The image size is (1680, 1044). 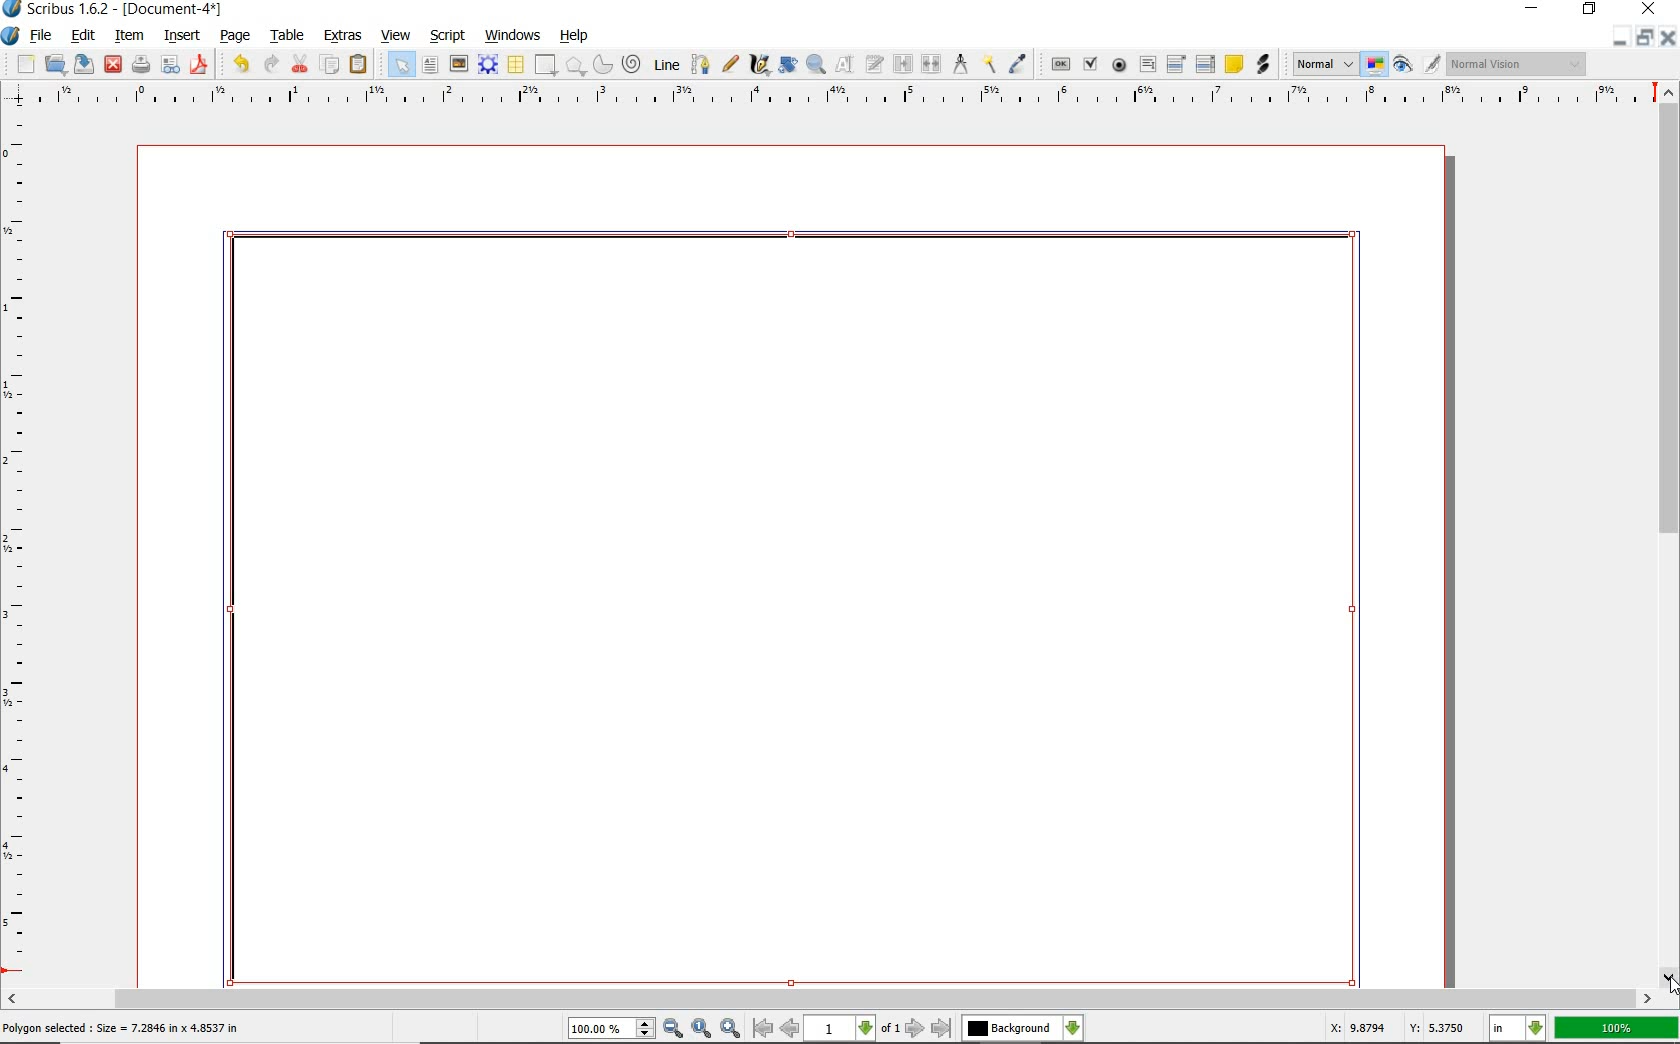 I want to click on toggle color management, so click(x=1376, y=66).